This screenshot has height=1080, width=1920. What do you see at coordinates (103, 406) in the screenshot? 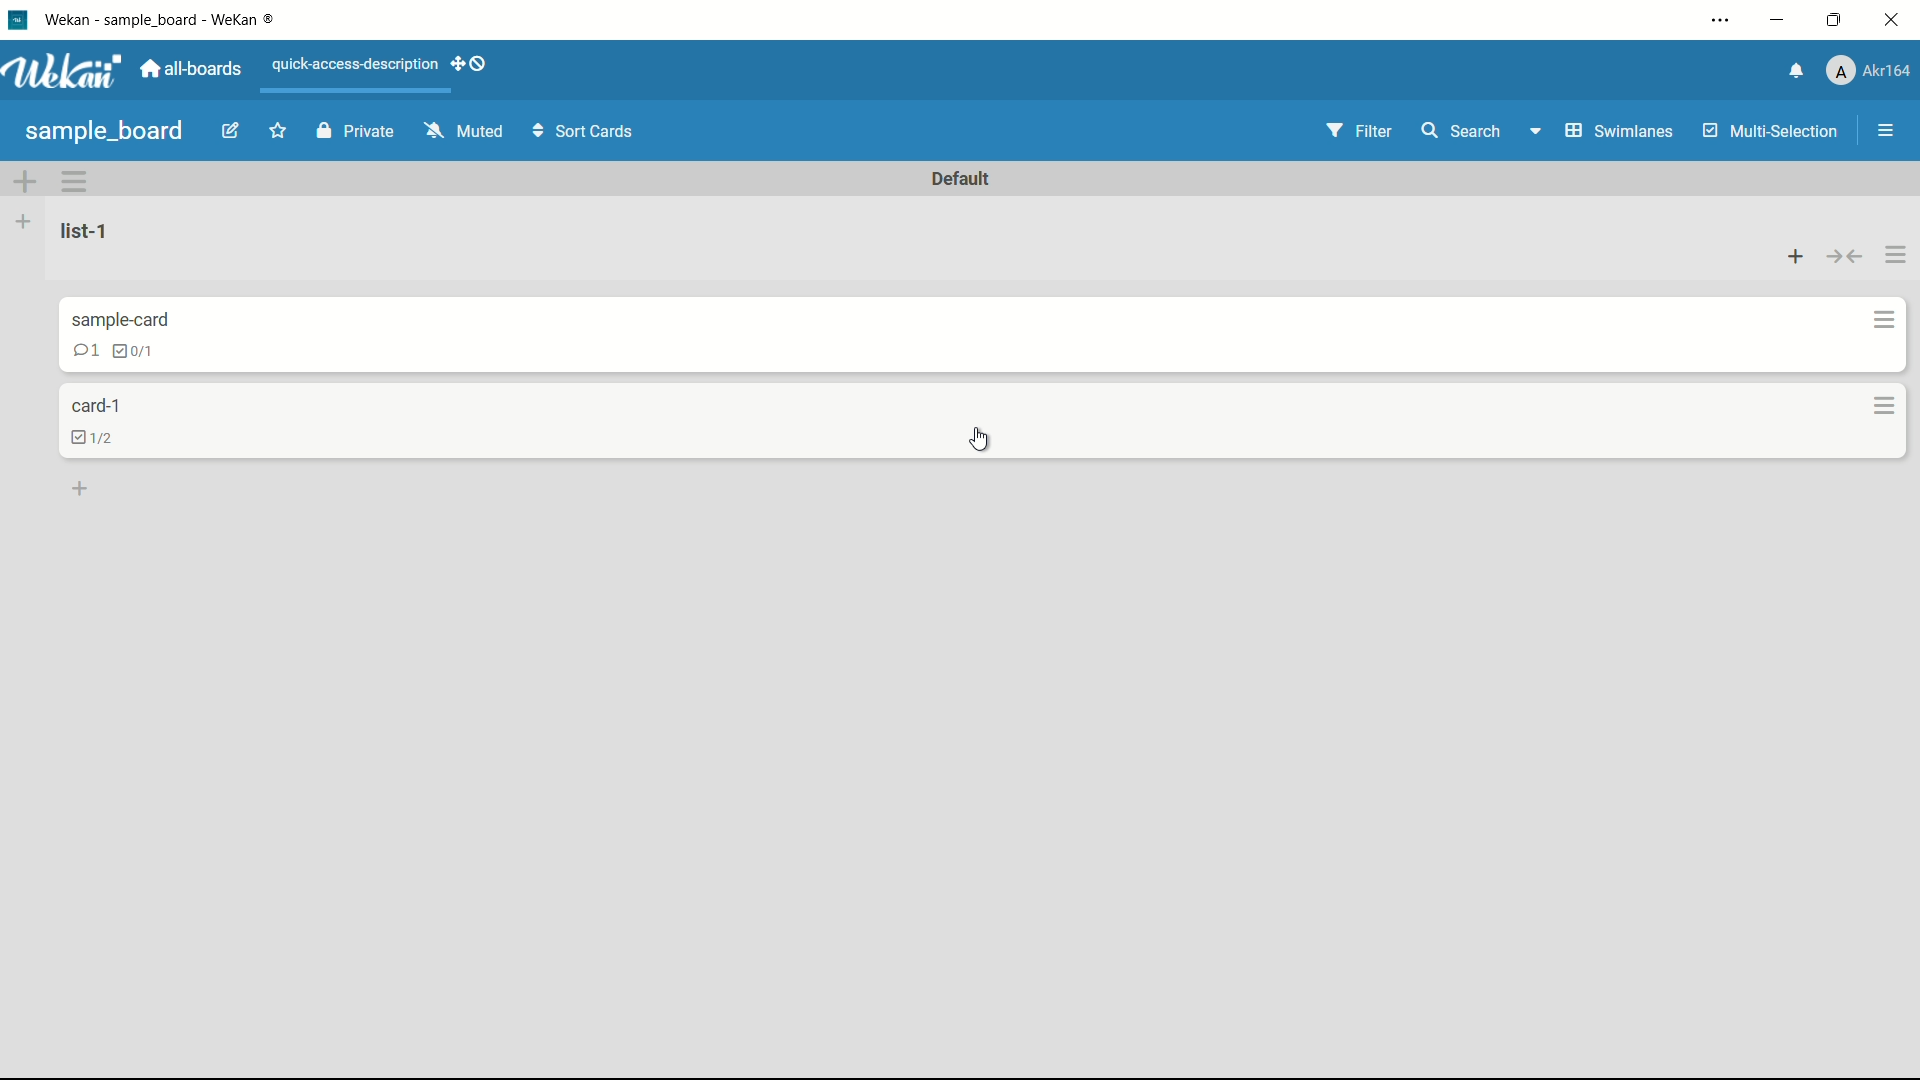
I see `card name` at bounding box center [103, 406].